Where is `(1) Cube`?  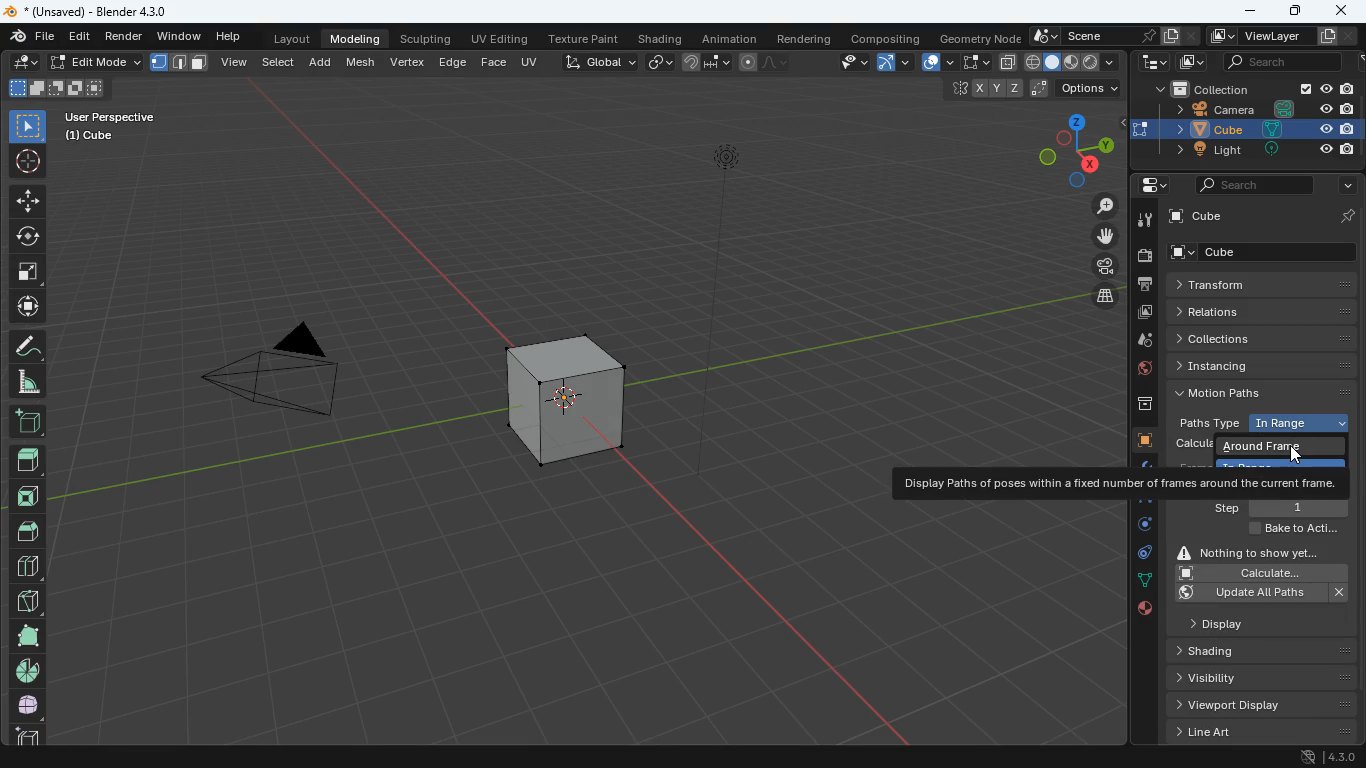
(1) Cube is located at coordinates (85, 136).